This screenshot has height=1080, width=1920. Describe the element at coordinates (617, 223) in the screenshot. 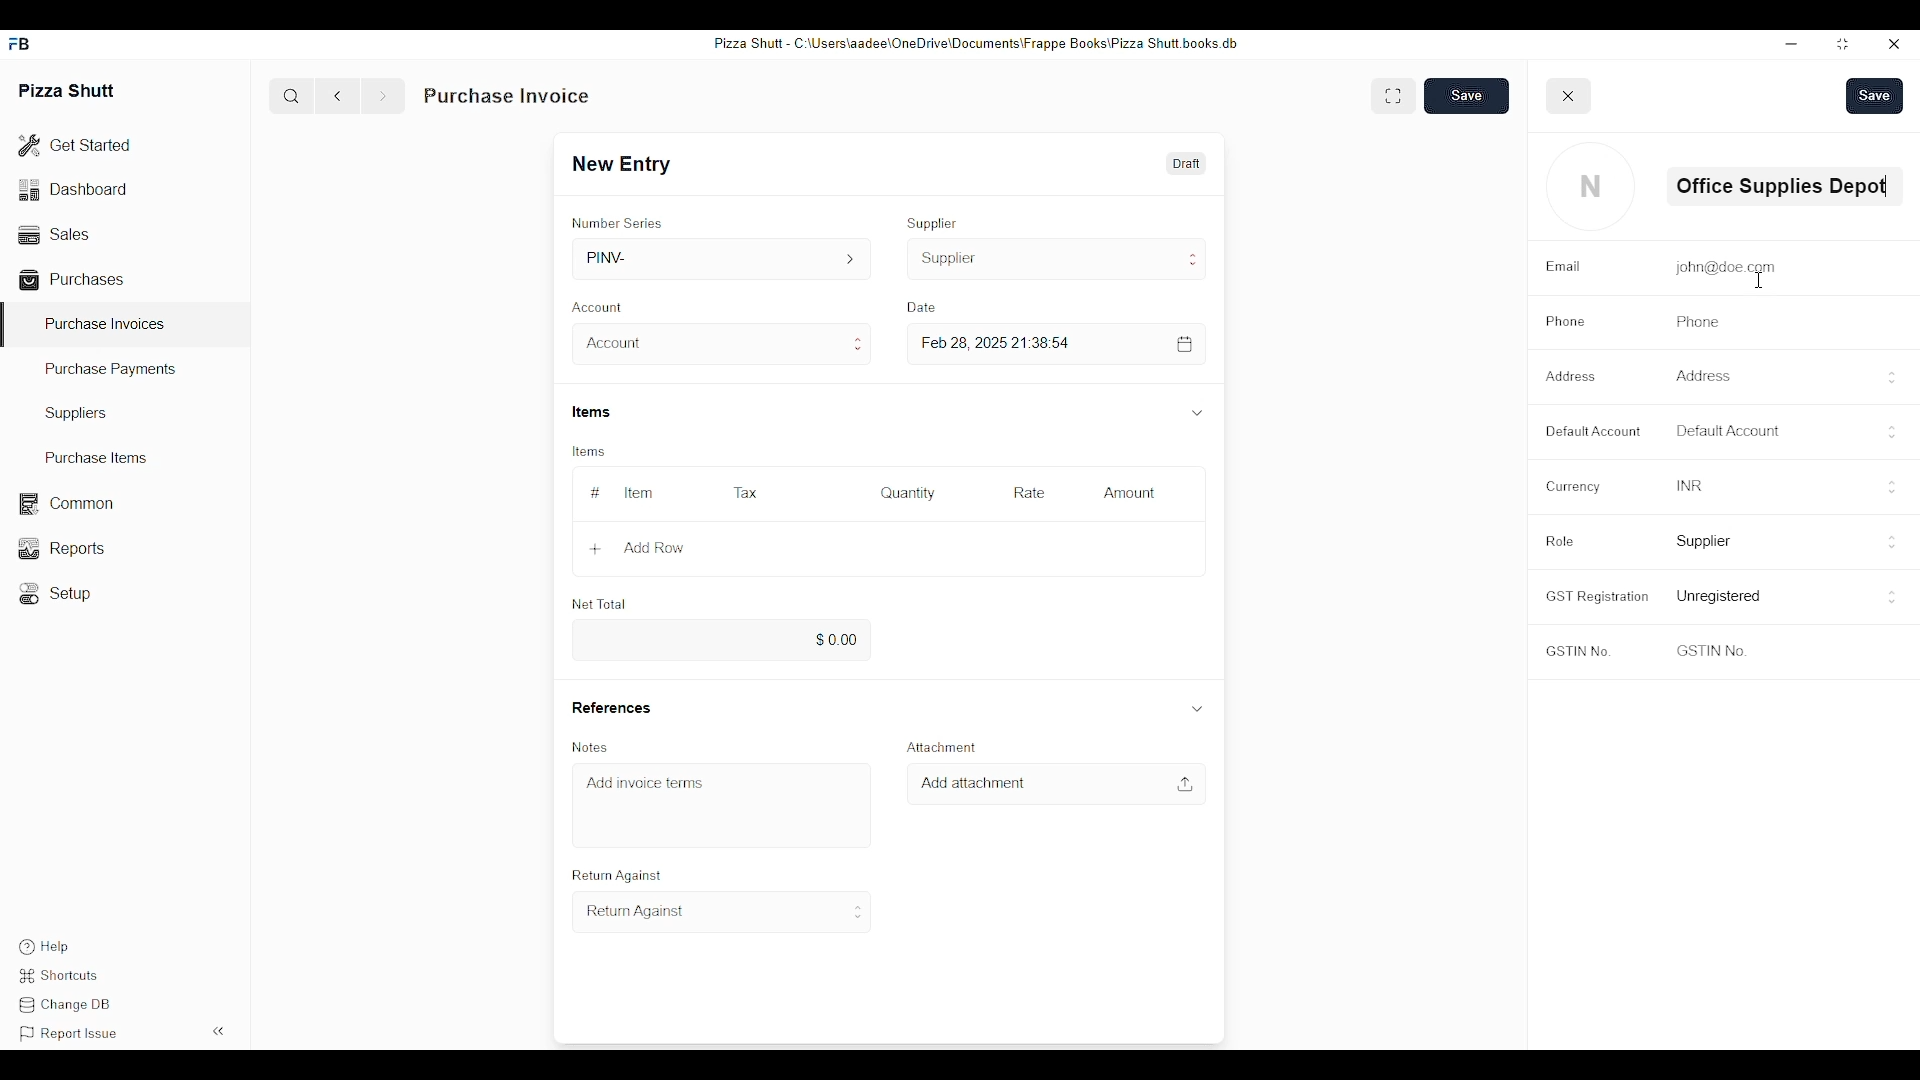

I see `Number Series` at that location.